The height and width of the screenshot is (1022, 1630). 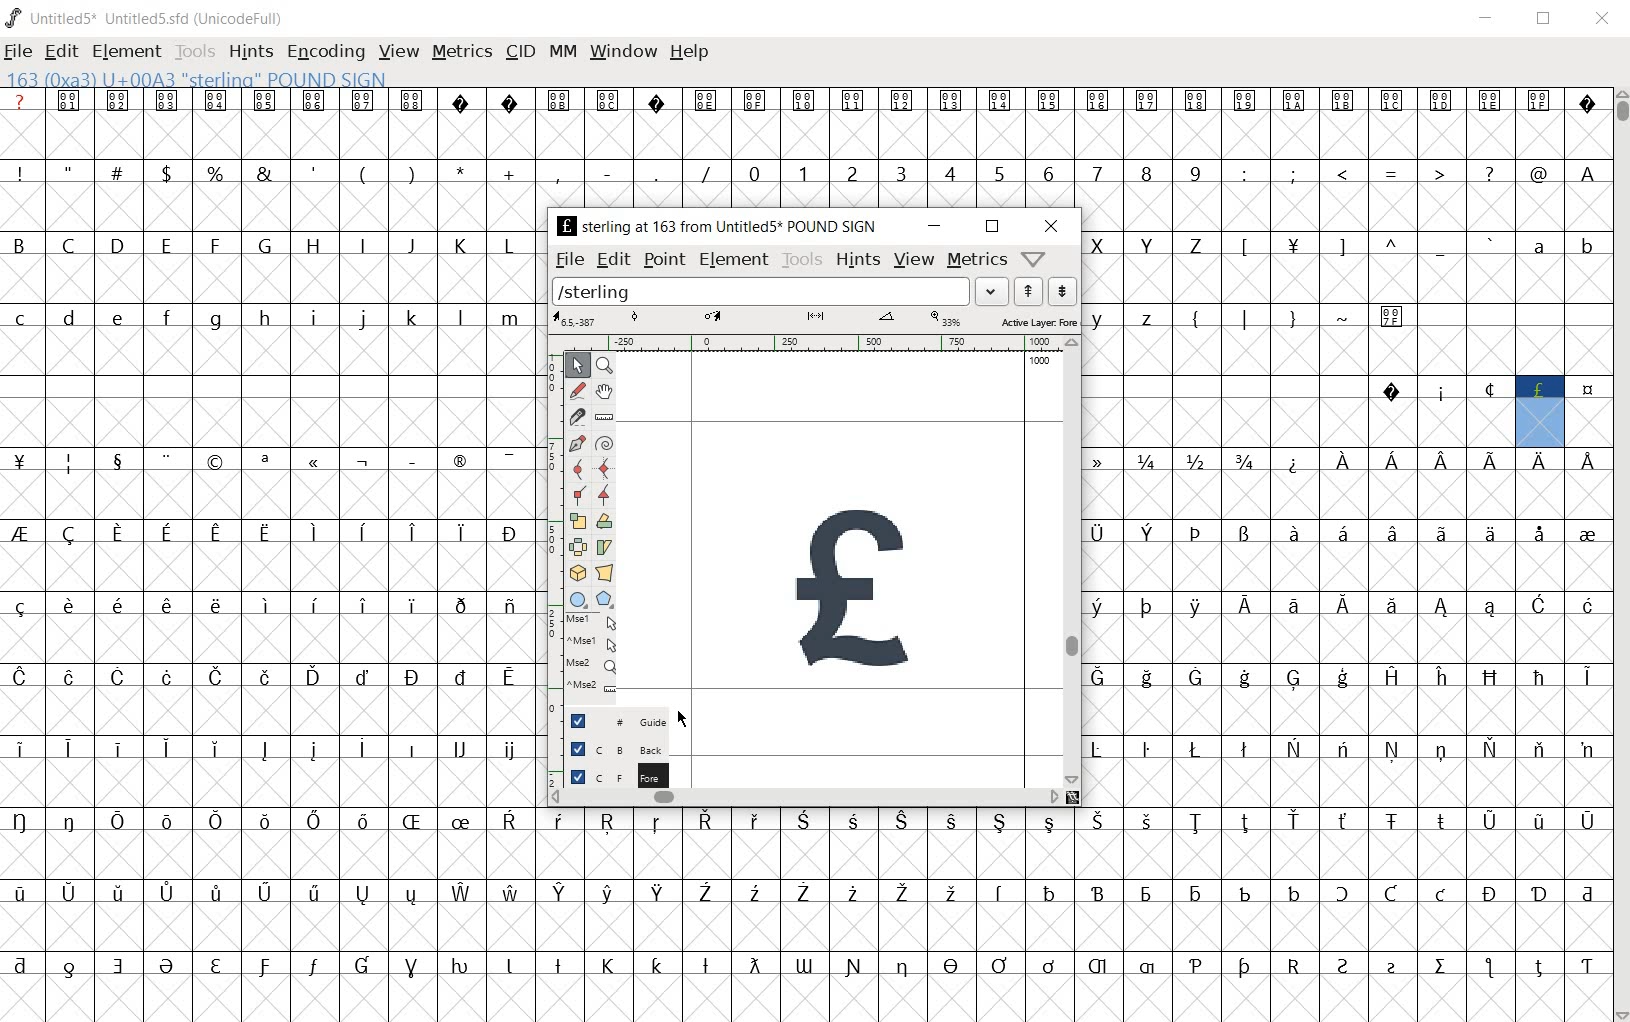 What do you see at coordinates (1101, 318) in the screenshot?
I see `y` at bounding box center [1101, 318].